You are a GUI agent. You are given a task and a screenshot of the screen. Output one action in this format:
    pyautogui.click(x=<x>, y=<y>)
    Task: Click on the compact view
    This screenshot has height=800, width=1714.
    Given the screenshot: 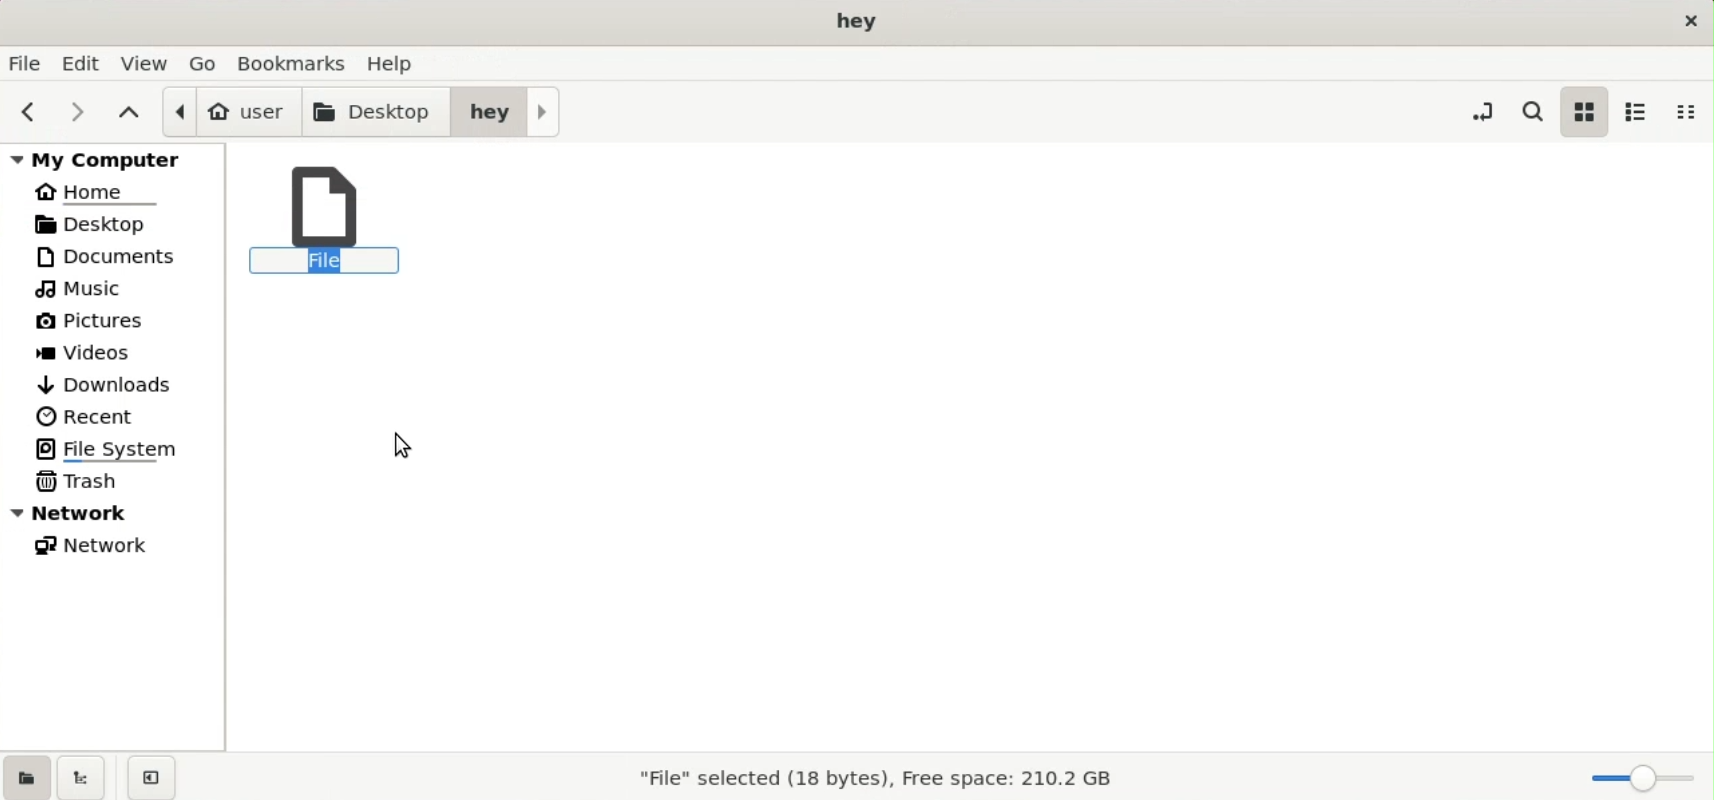 What is the action you would take?
    pyautogui.click(x=1692, y=112)
    